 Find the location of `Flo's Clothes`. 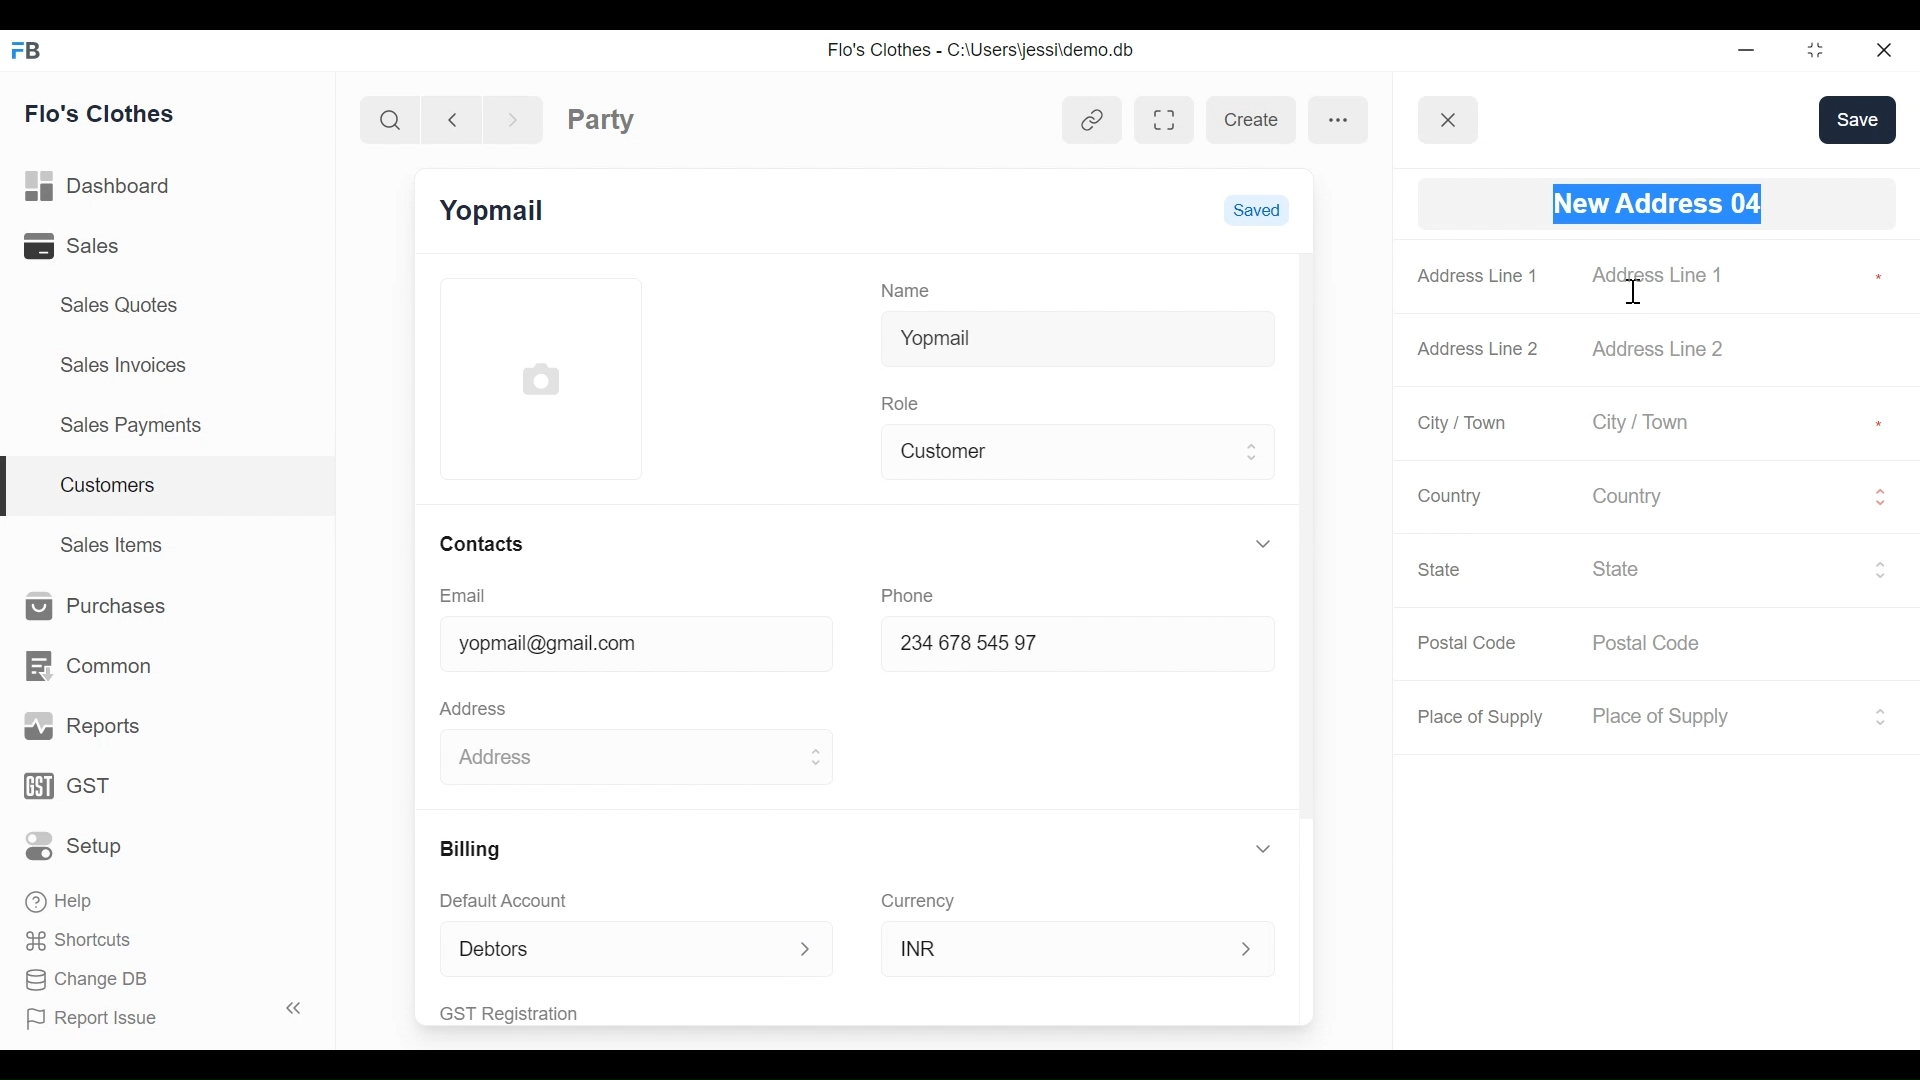

Flo's Clothes is located at coordinates (103, 113).